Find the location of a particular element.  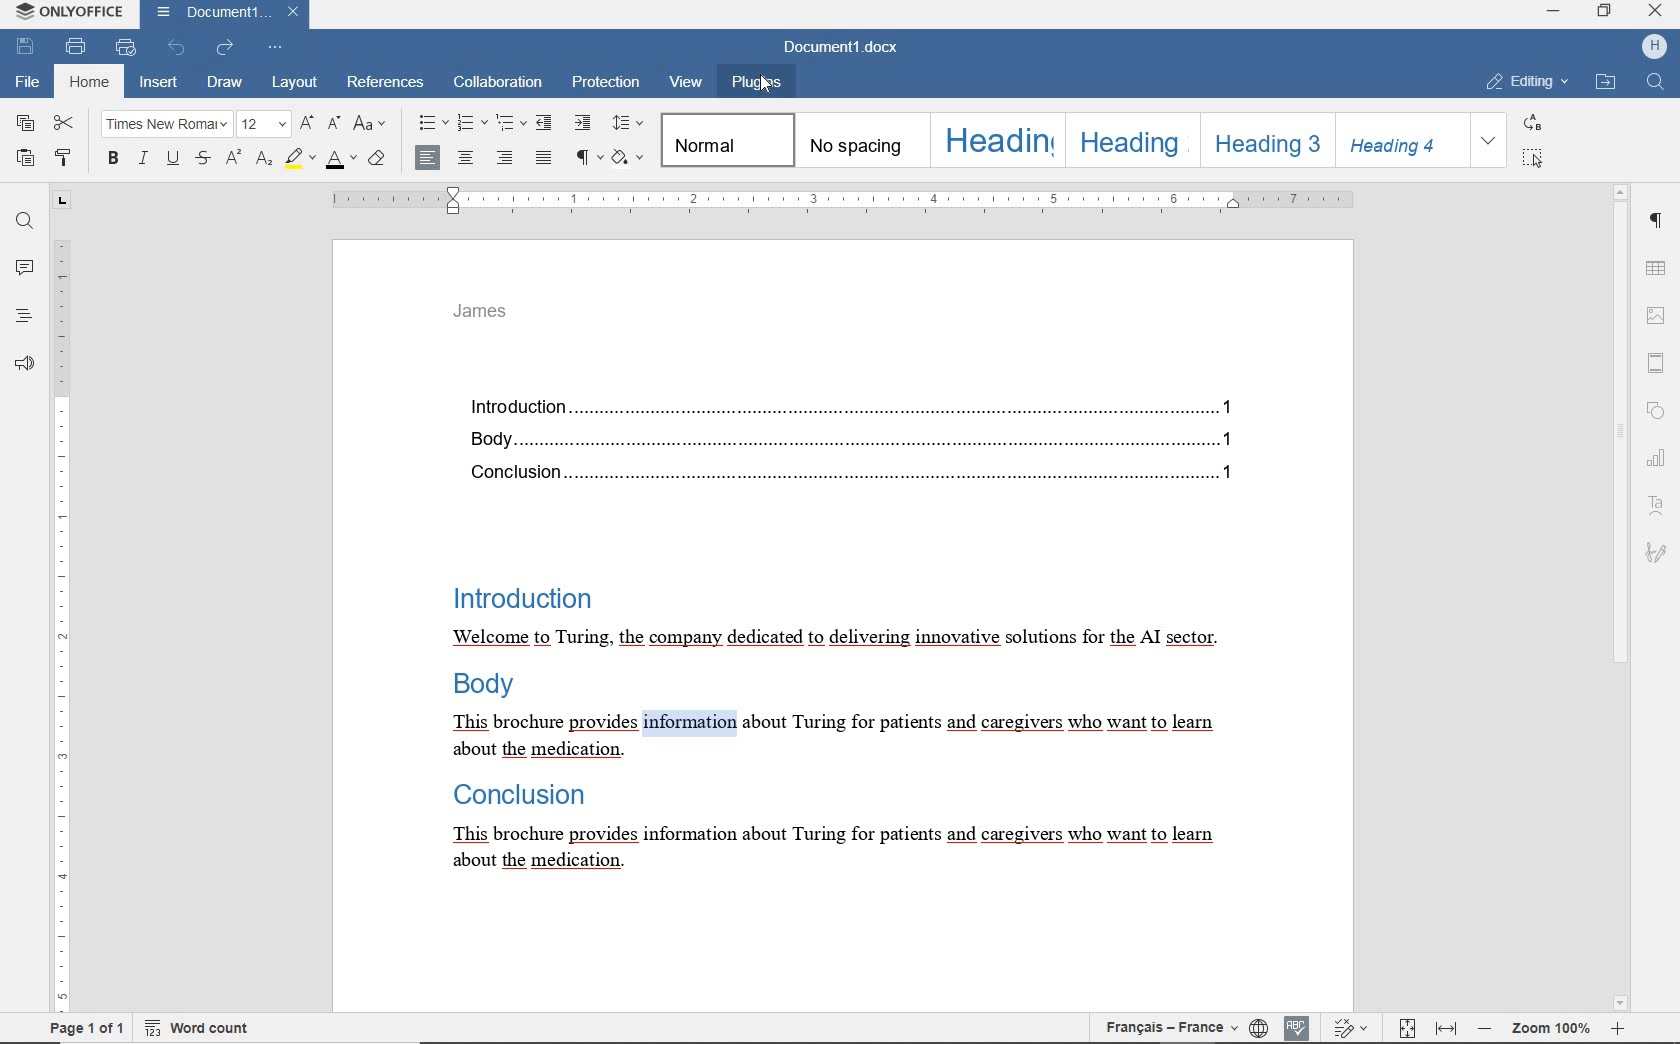

zoom in is located at coordinates (1622, 1029).